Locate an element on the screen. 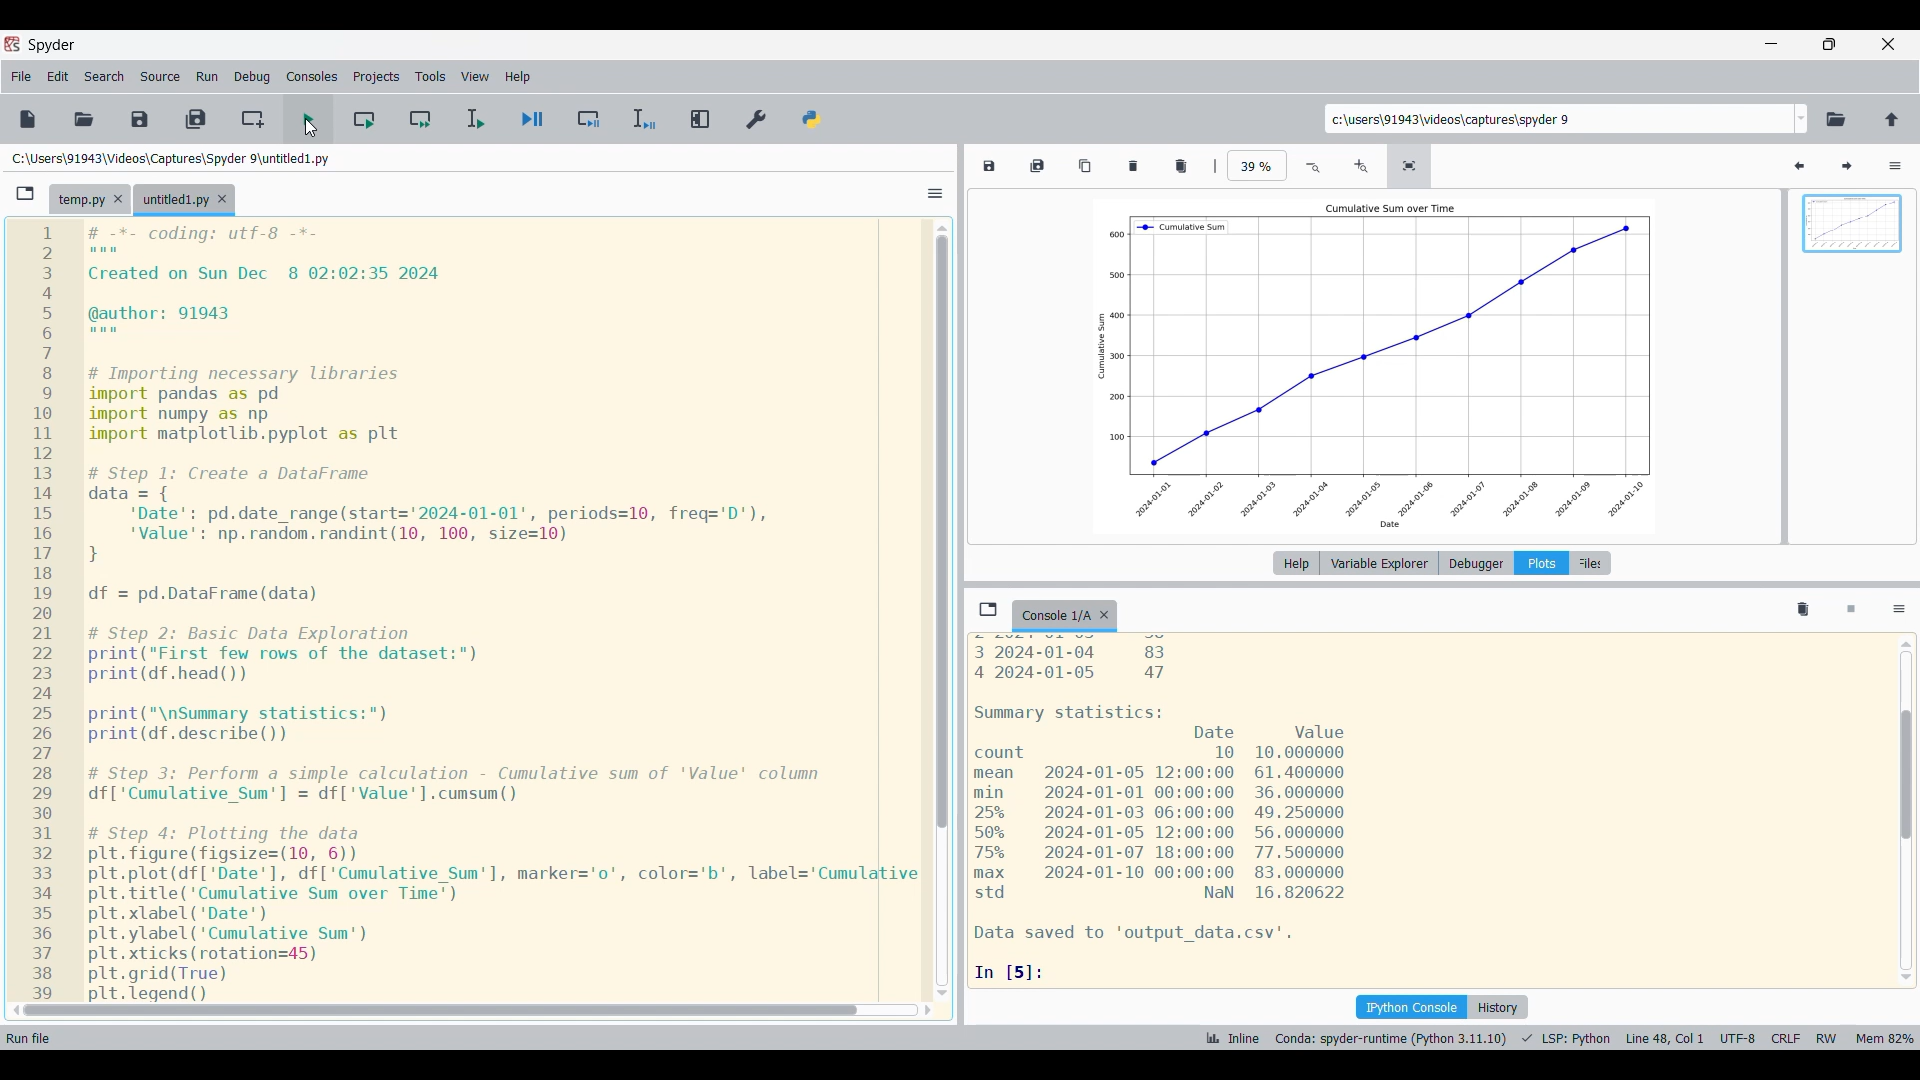  Run selection/current line is located at coordinates (475, 120).